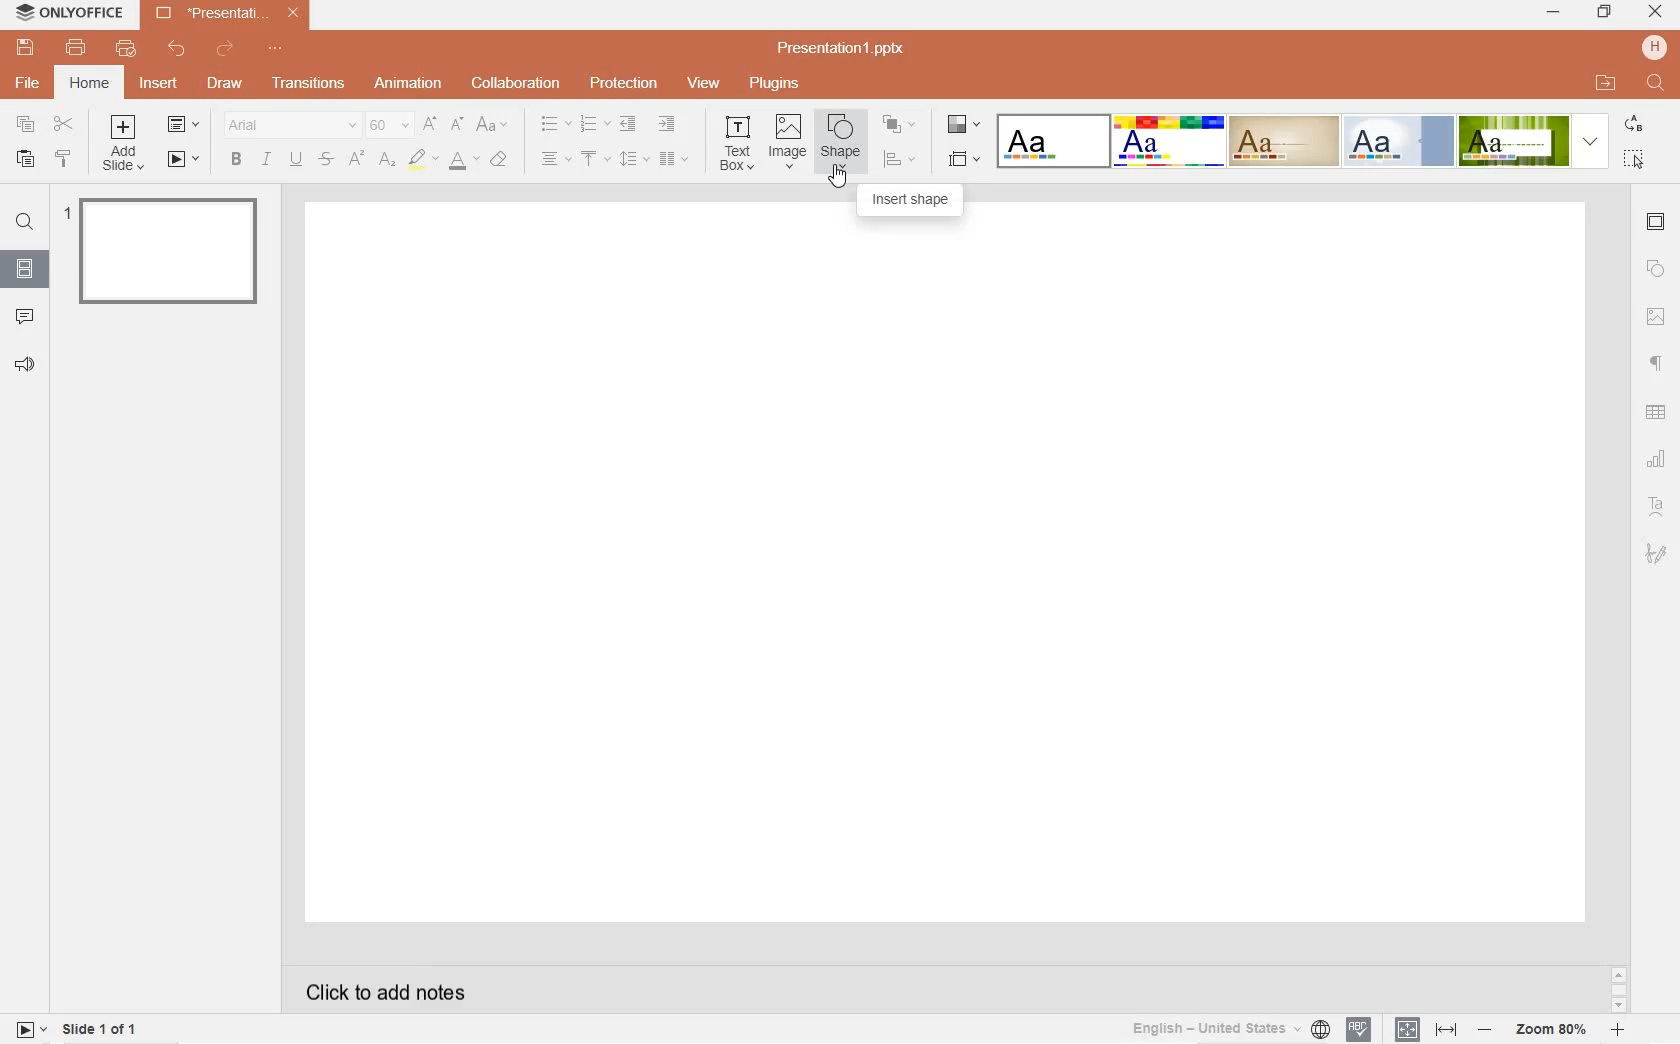  What do you see at coordinates (232, 15) in the screenshot?
I see `*Presentation1.pptx` at bounding box center [232, 15].